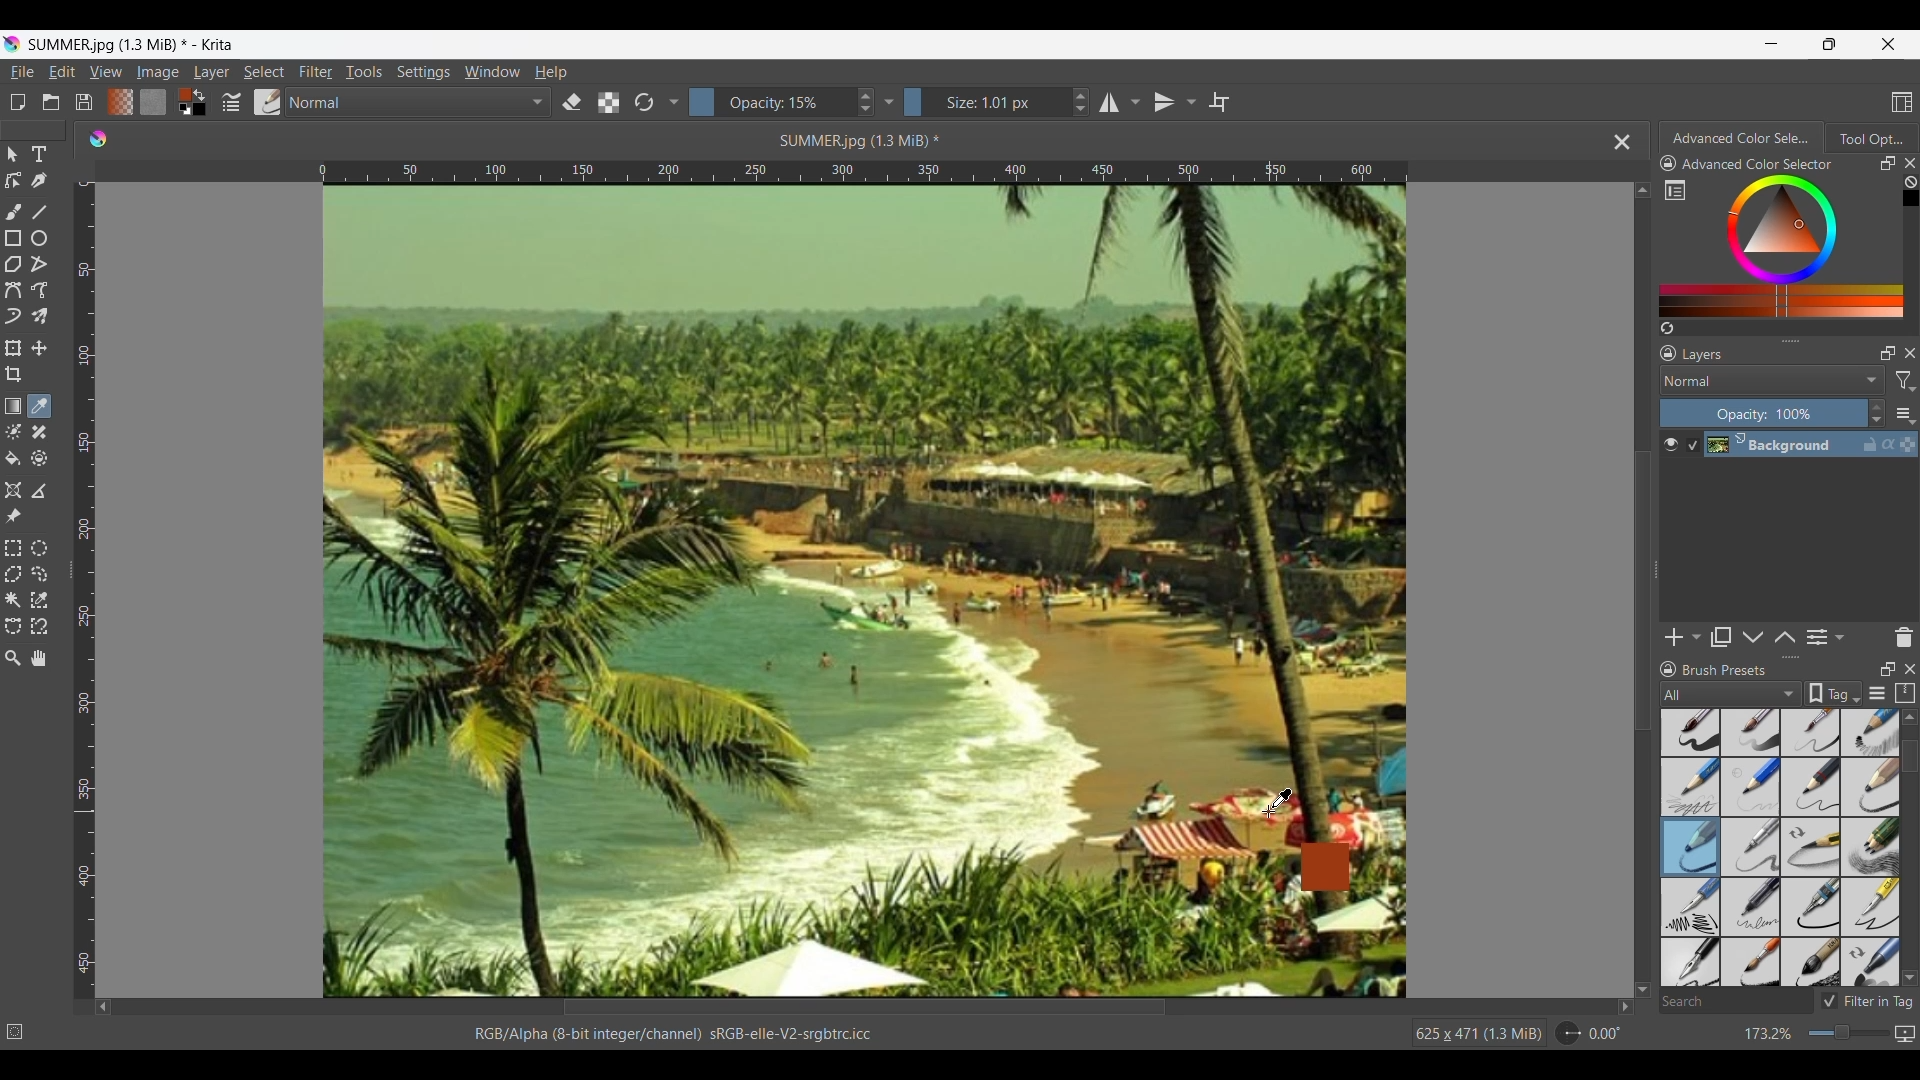 This screenshot has width=1920, height=1080. Describe the element at coordinates (551, 71) in the screenshot. I see `Help menu` at that location.